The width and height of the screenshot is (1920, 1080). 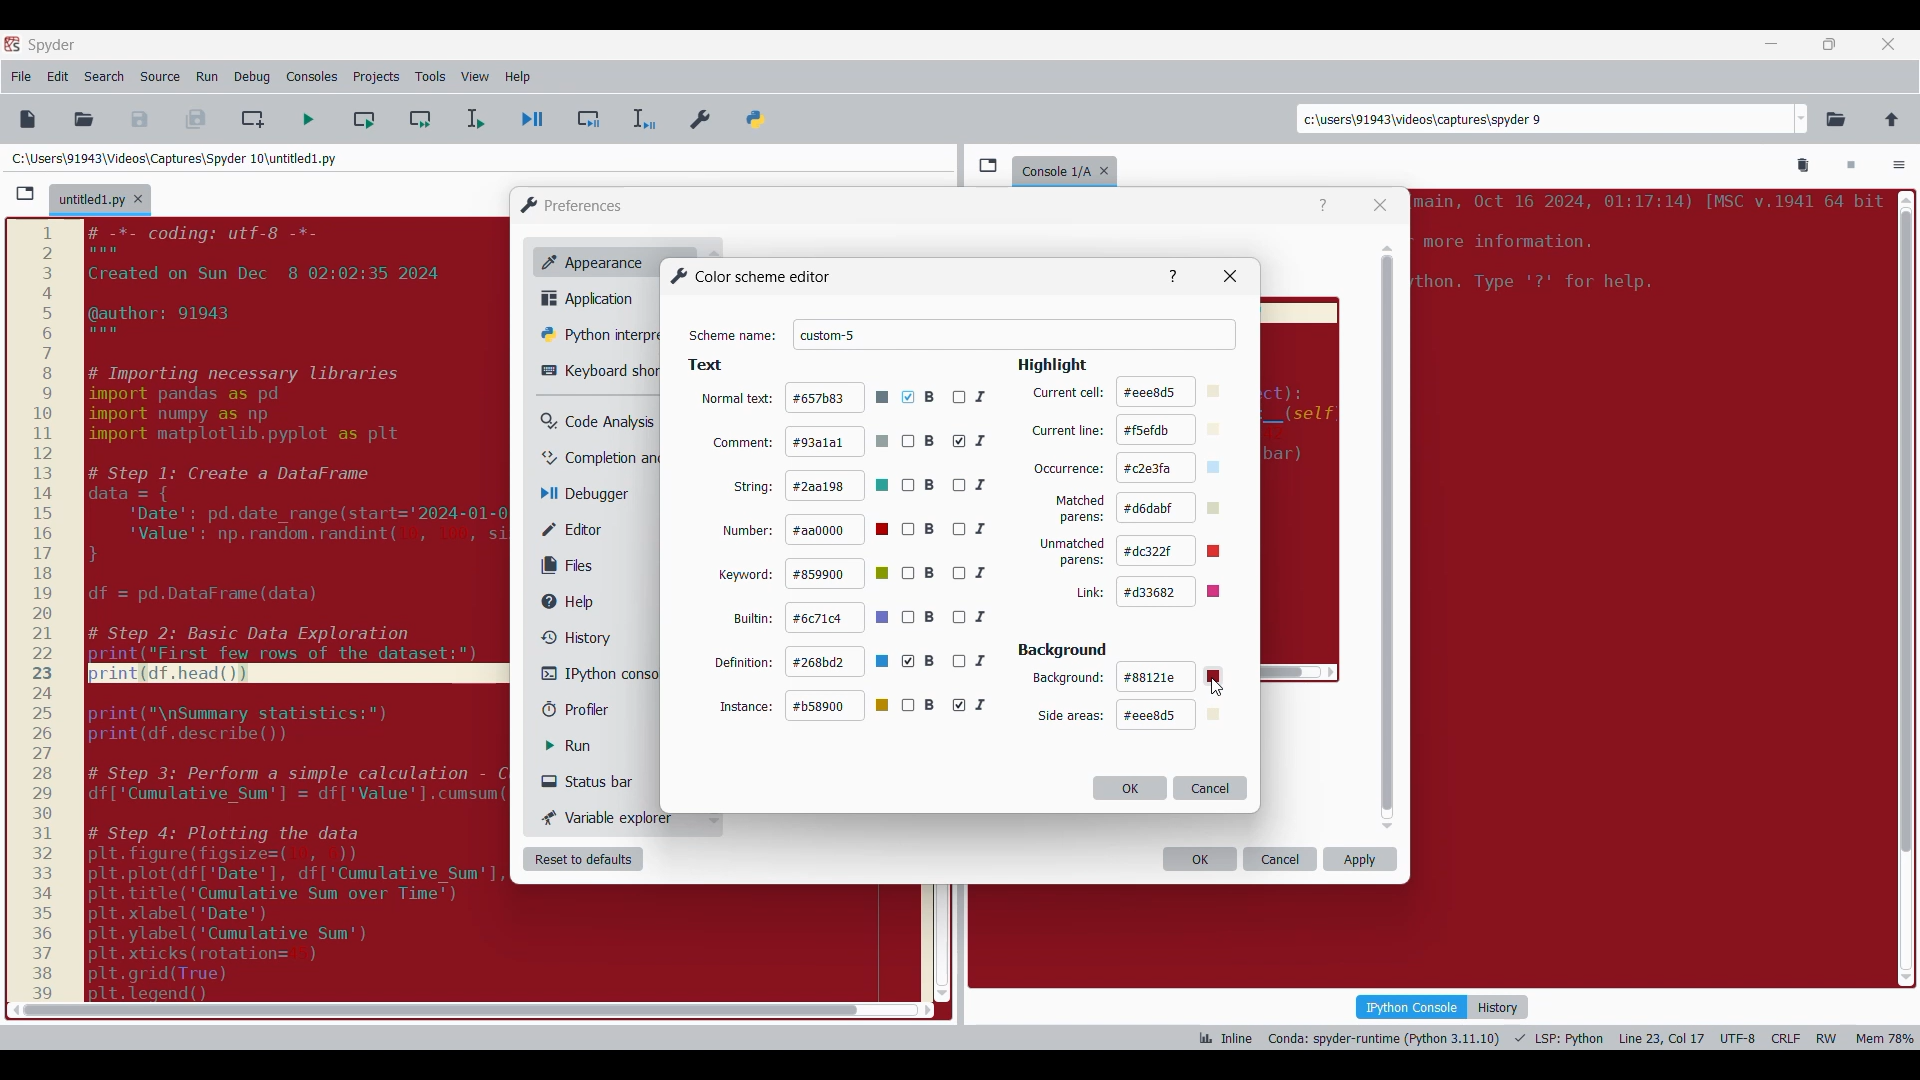 What do you see at coordinates (1281, 859) in the screenshot?
I see `Cancel` at bounding box center [1281, 859].